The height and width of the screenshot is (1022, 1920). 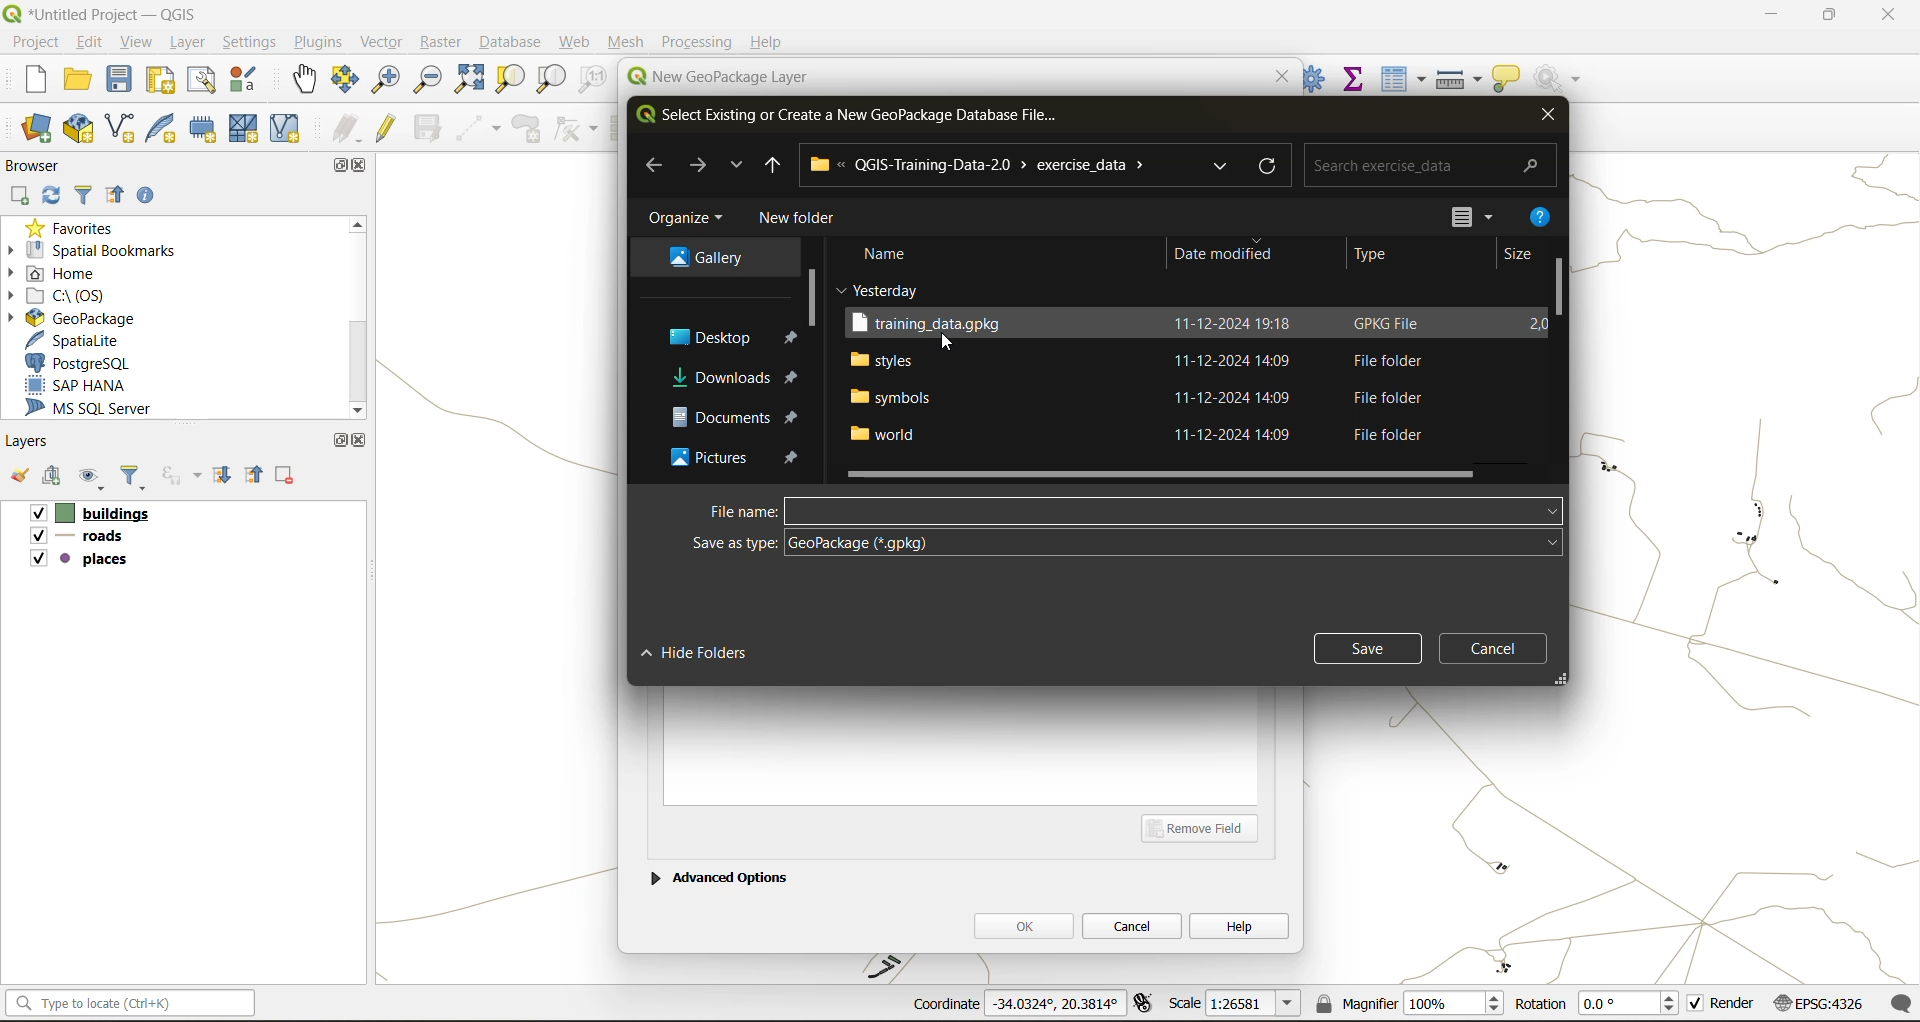 What do you see at coordinates (1234, 326) in the screenshot?
I see `11-12-2024 19:18` at bounding box center [1234, 326].